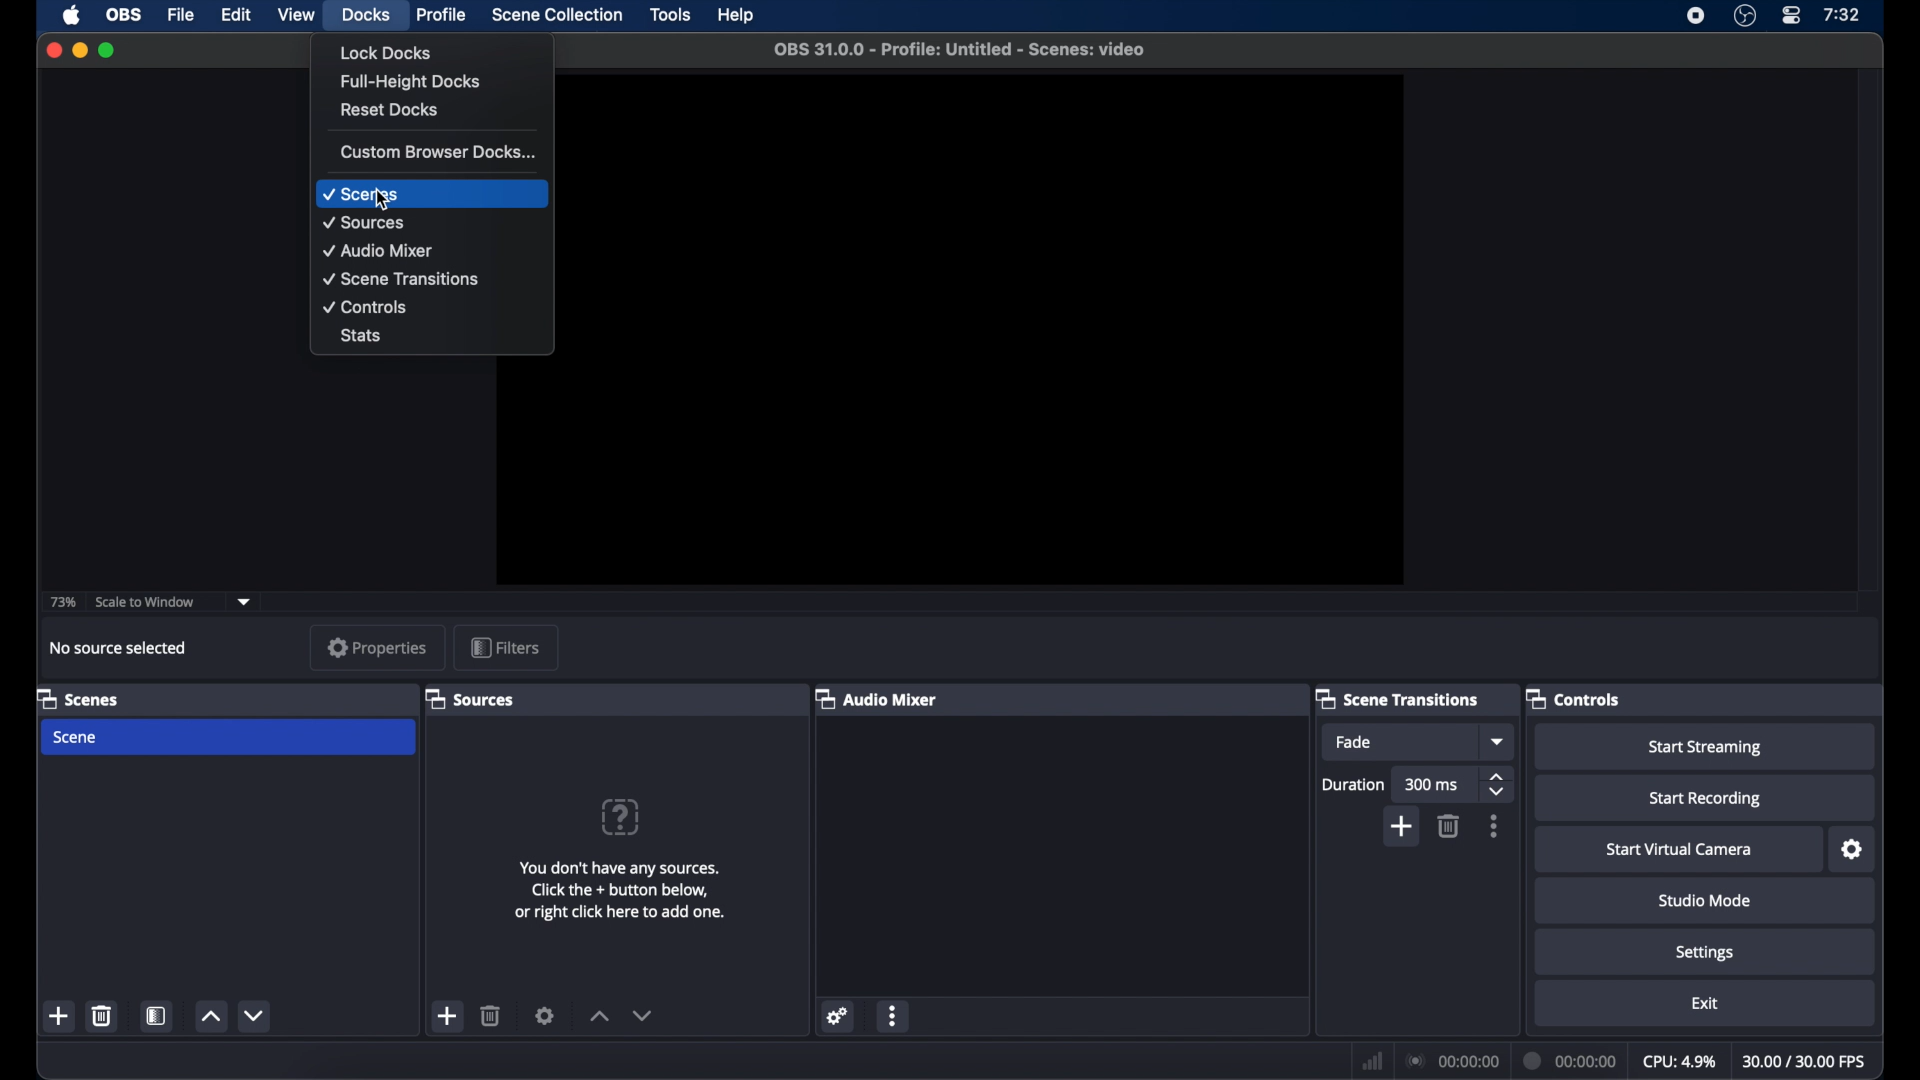  Describe the element at coordinates (76, 738) in the screenshot. I see `scene` at that location.